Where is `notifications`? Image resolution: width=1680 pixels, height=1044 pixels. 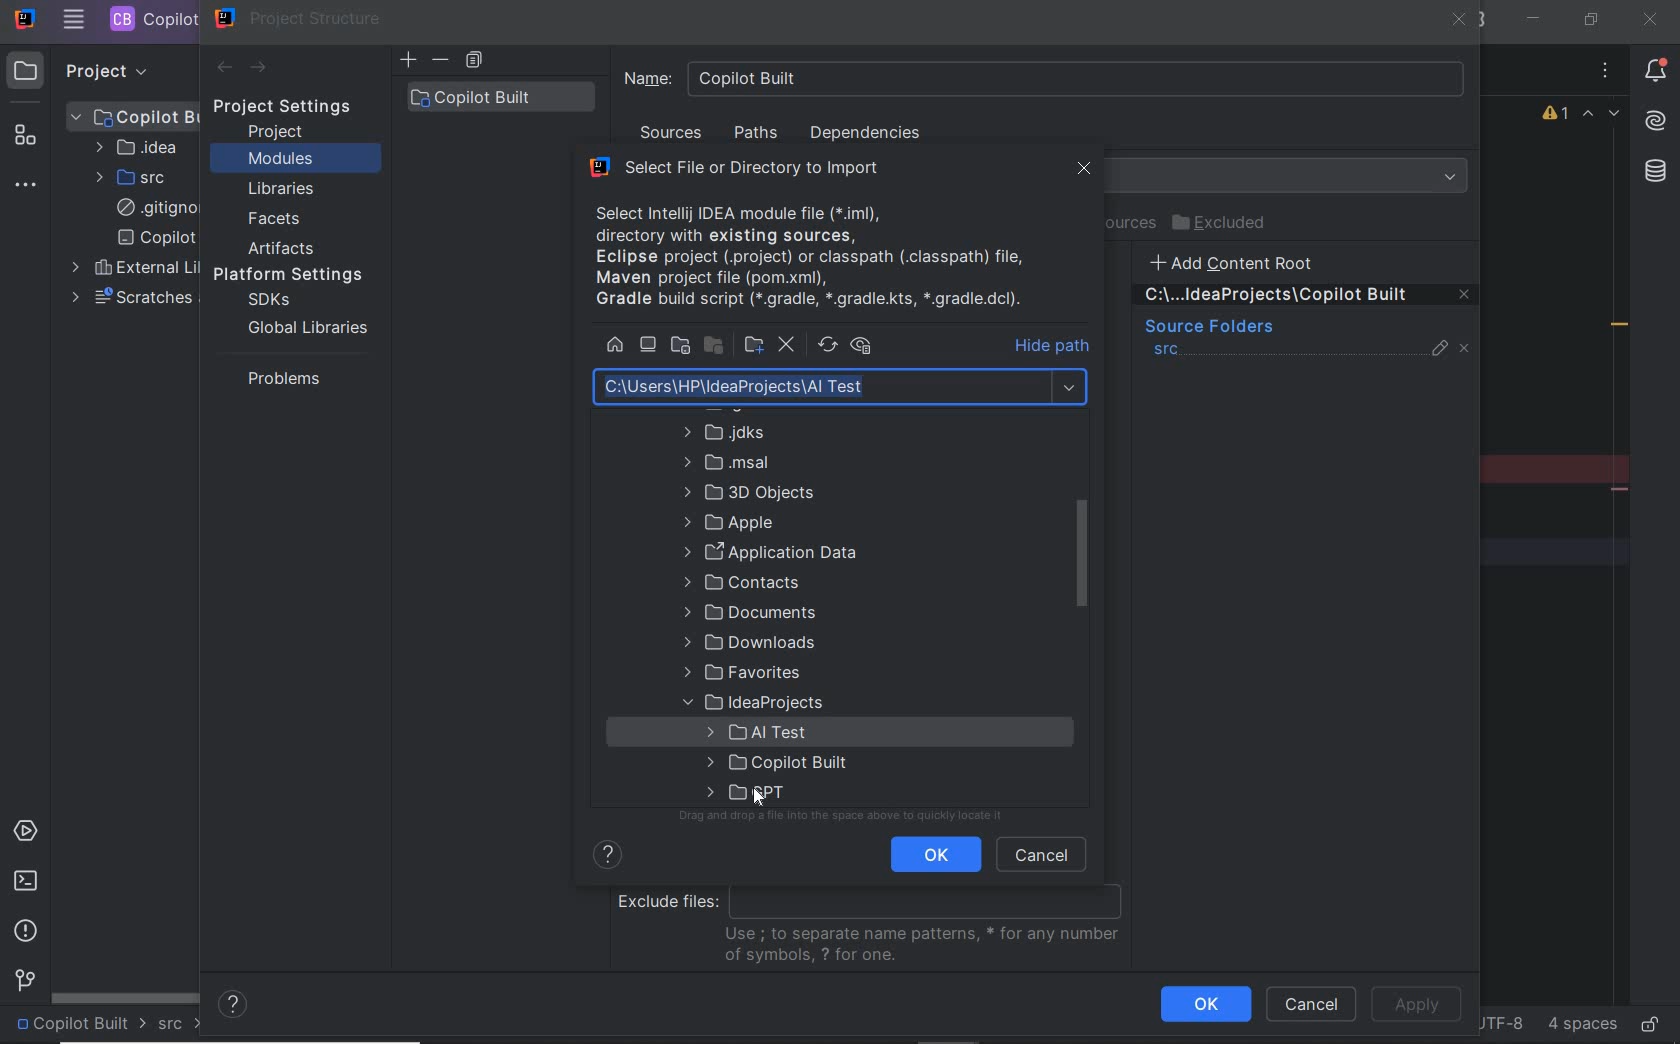 notifications is located at coordinates (1656, 73).